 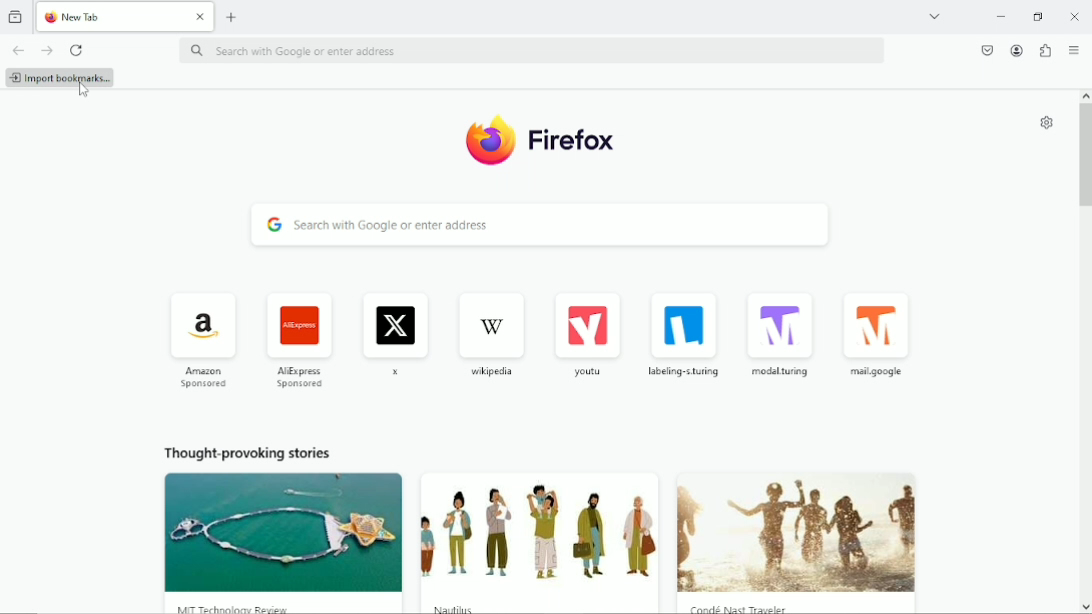 What do you see at coordinates (1016, 50) in the screenshot?
I see `Account` at bounding box center [1016, 50].